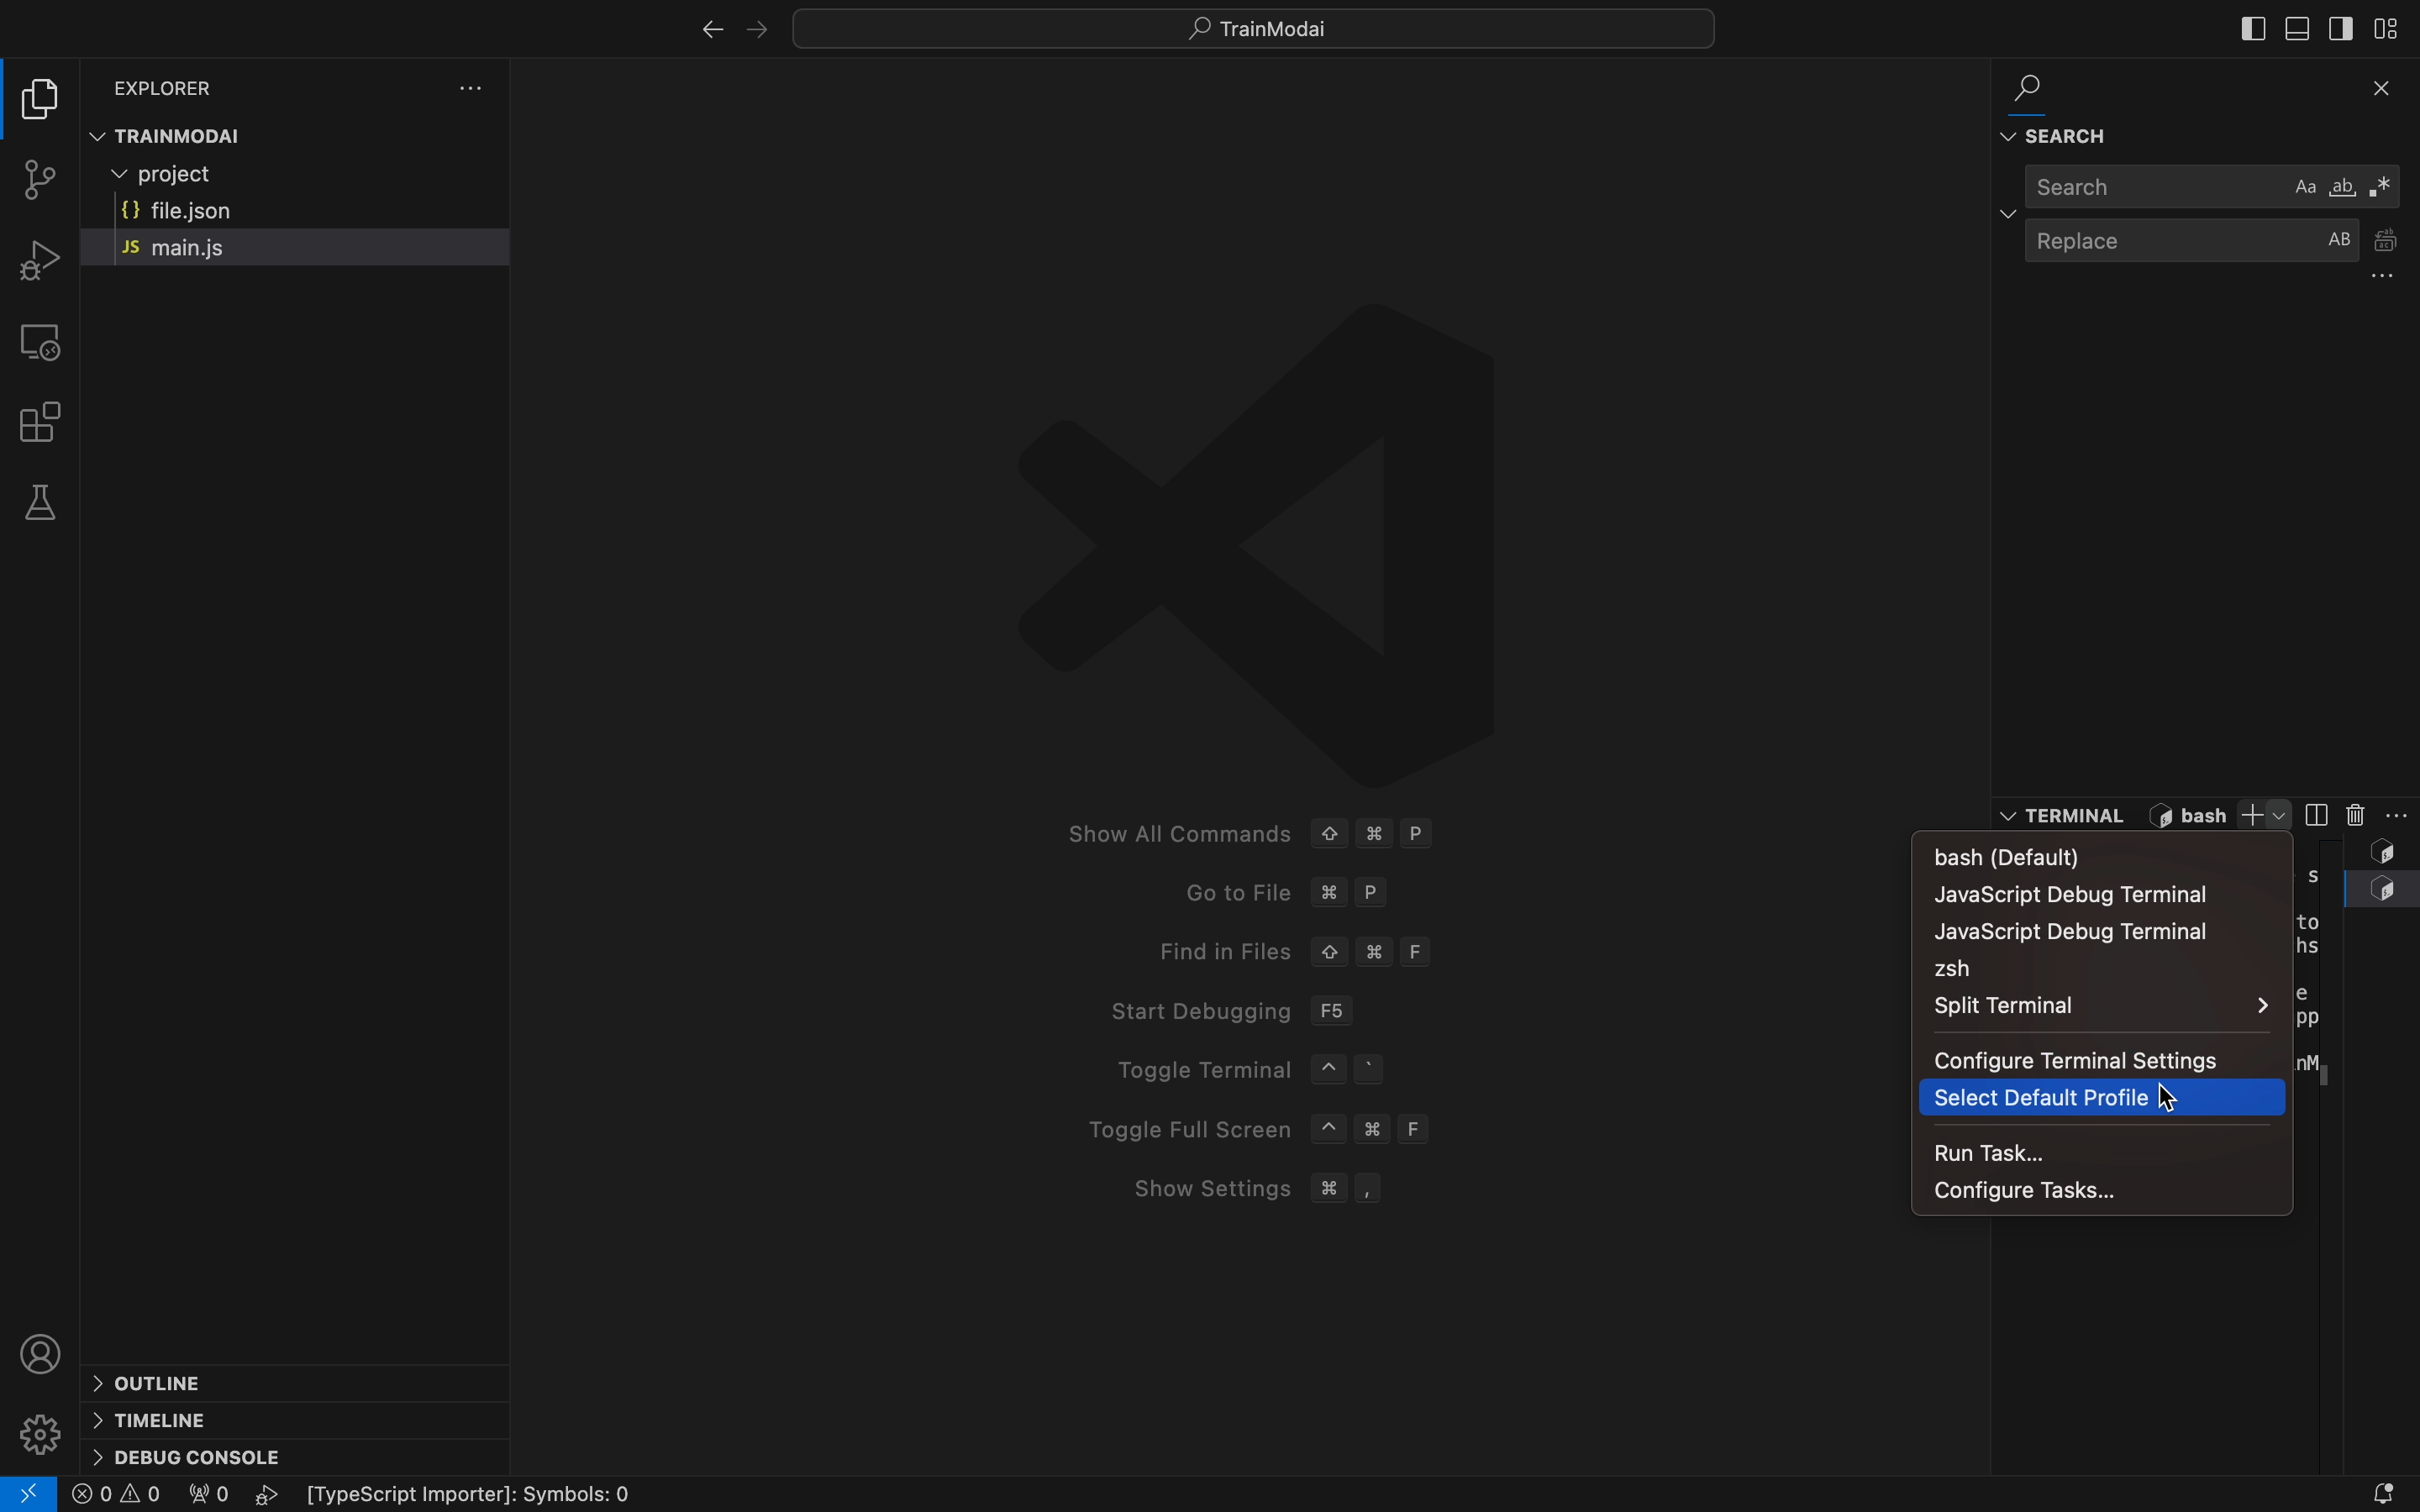  Describe the element at coordinates (35, 259) in the screenshot. I see `debugger` at that location.